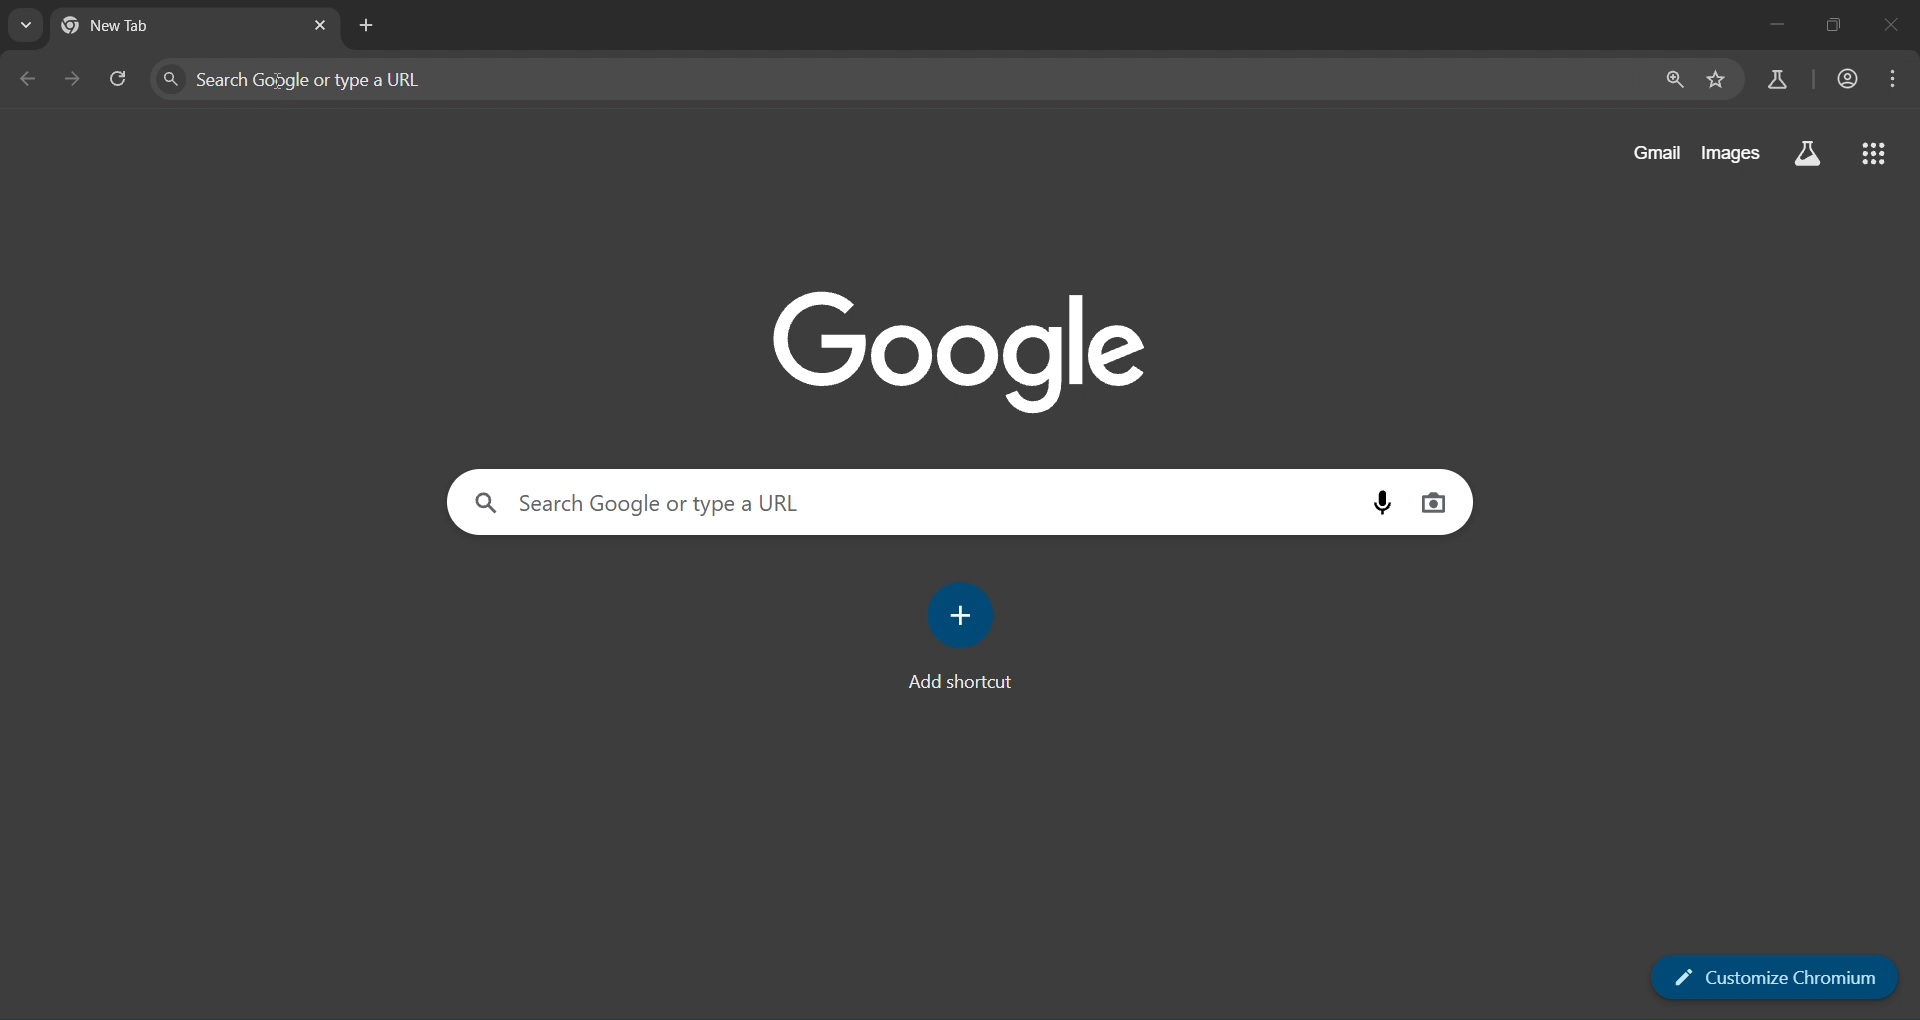 Image resolution: width=1920 pixels, height=1020 pixels. What do you see at coordinates (26, 28) in the screenshot?
I see `search tabs` at bounding box center [26, 28].